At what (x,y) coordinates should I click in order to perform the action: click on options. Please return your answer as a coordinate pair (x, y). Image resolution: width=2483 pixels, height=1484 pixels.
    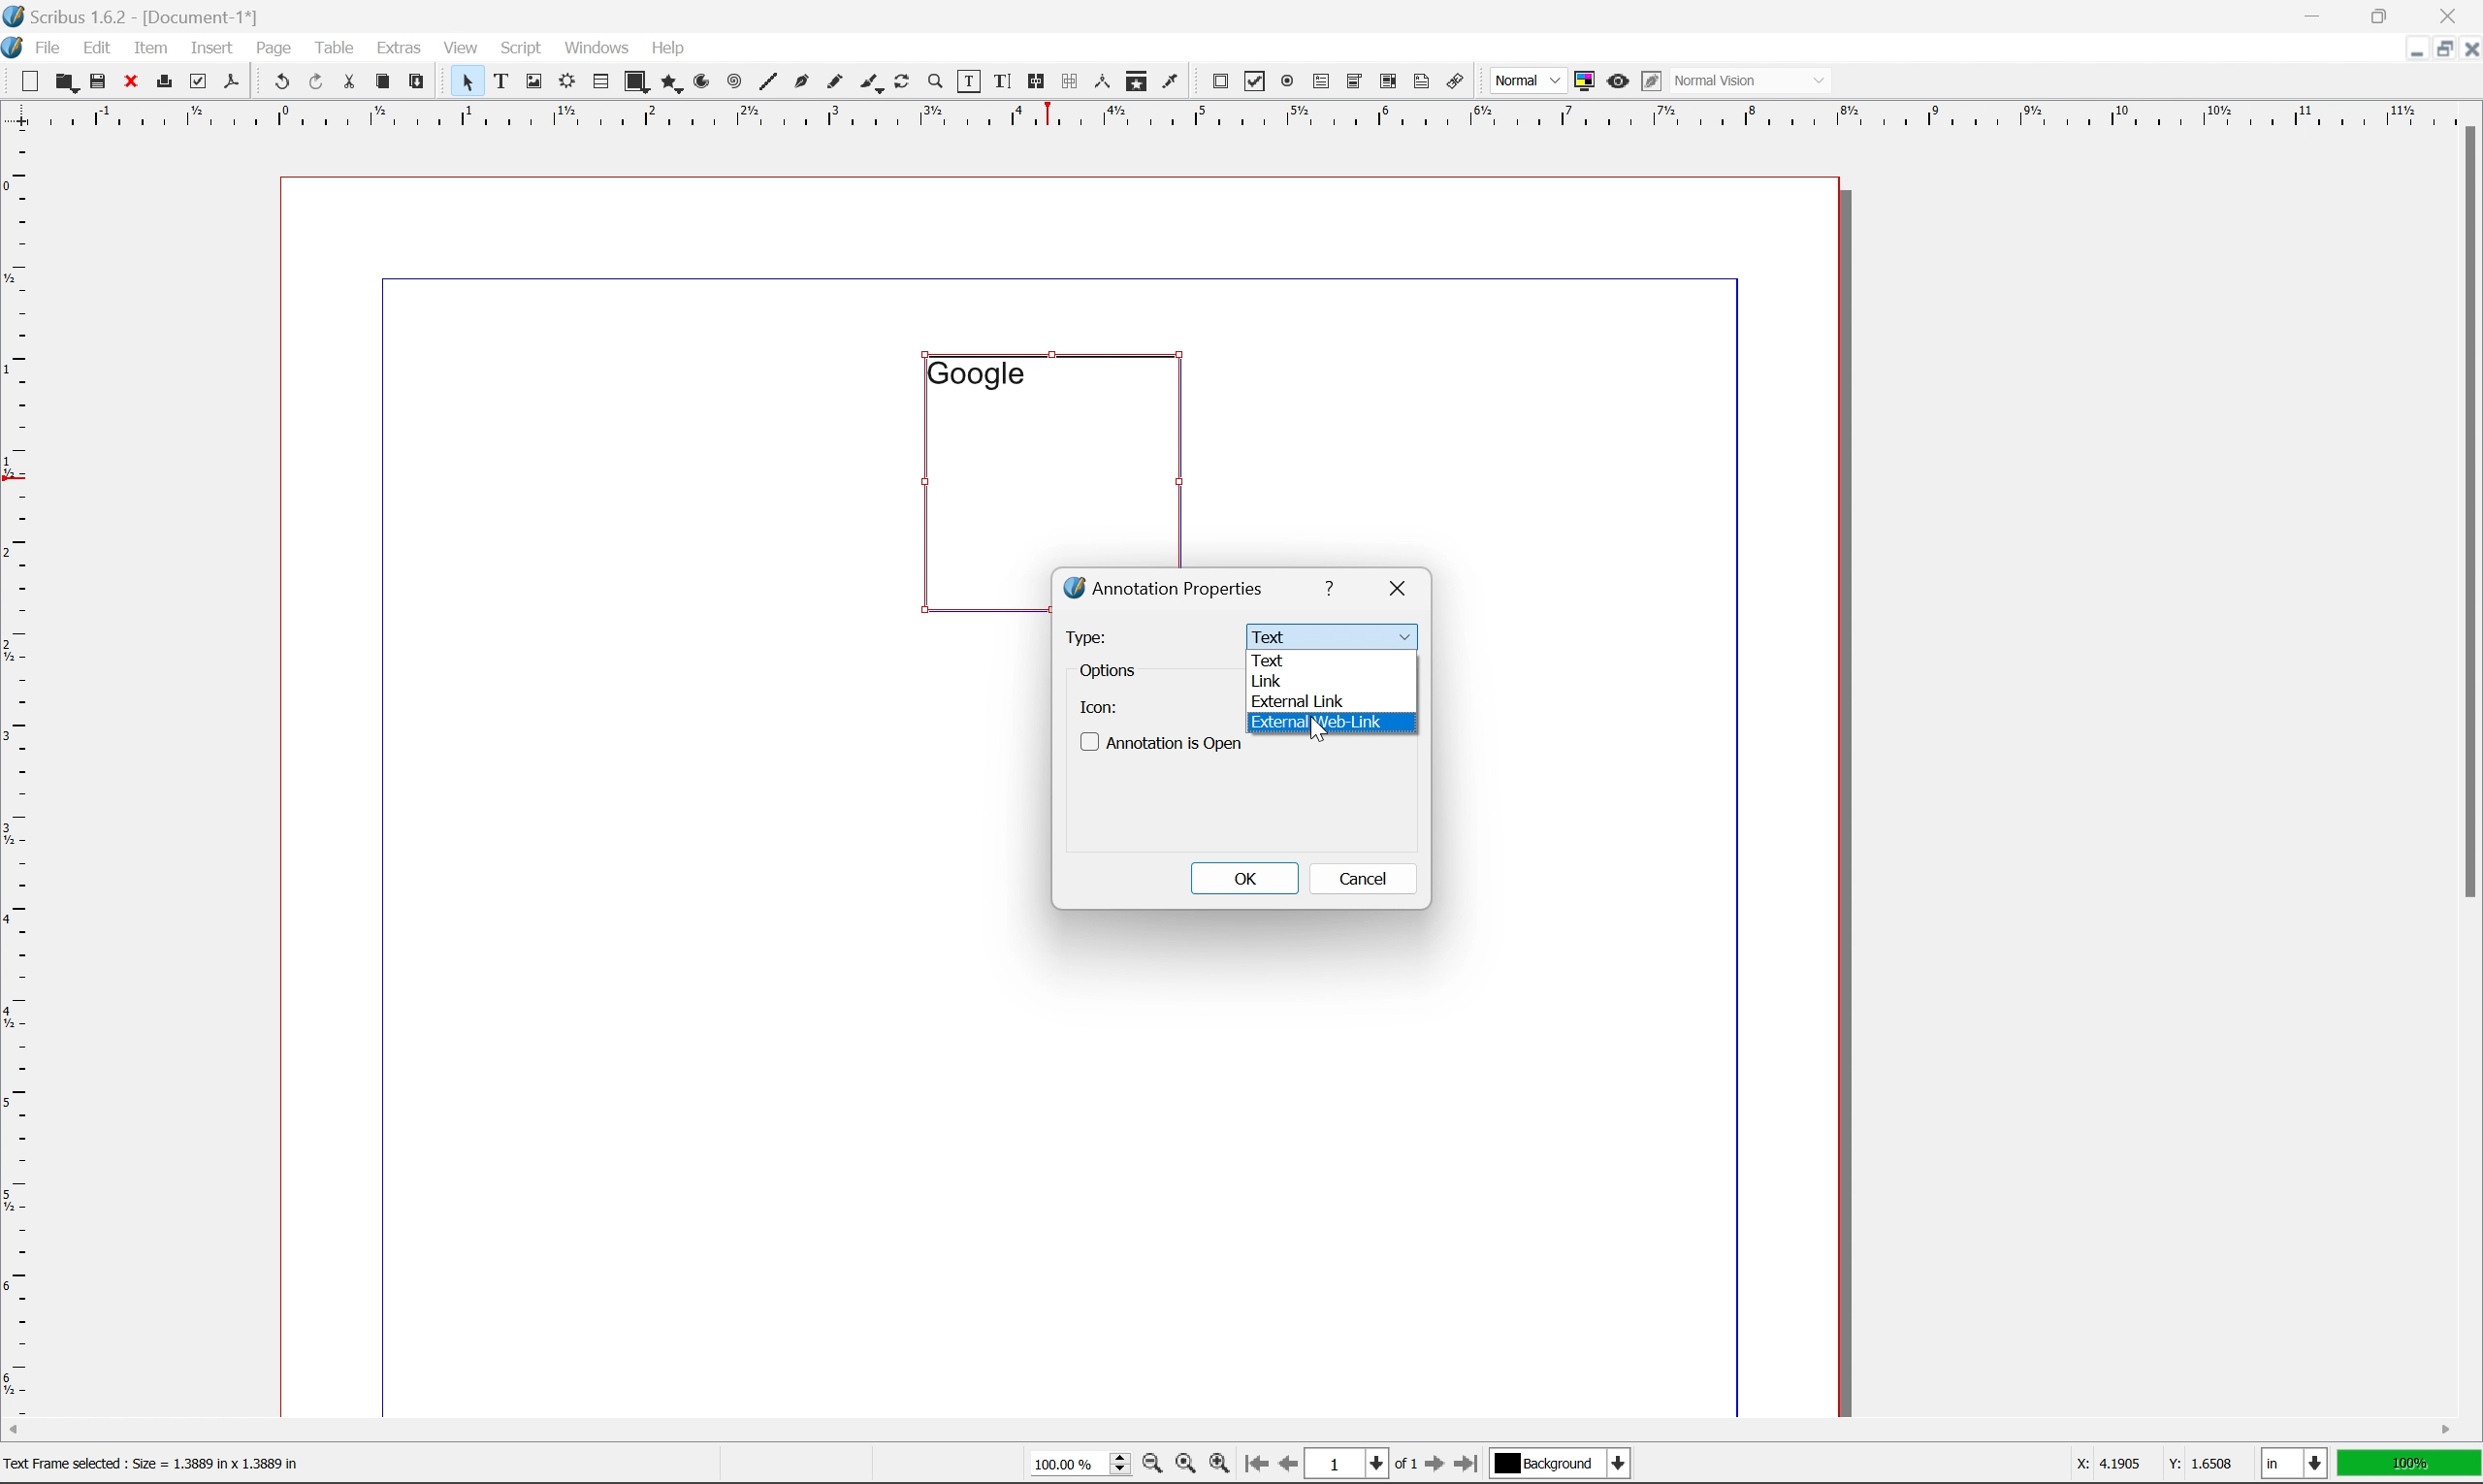
    Looking at the image, I should click on (1111, 672).